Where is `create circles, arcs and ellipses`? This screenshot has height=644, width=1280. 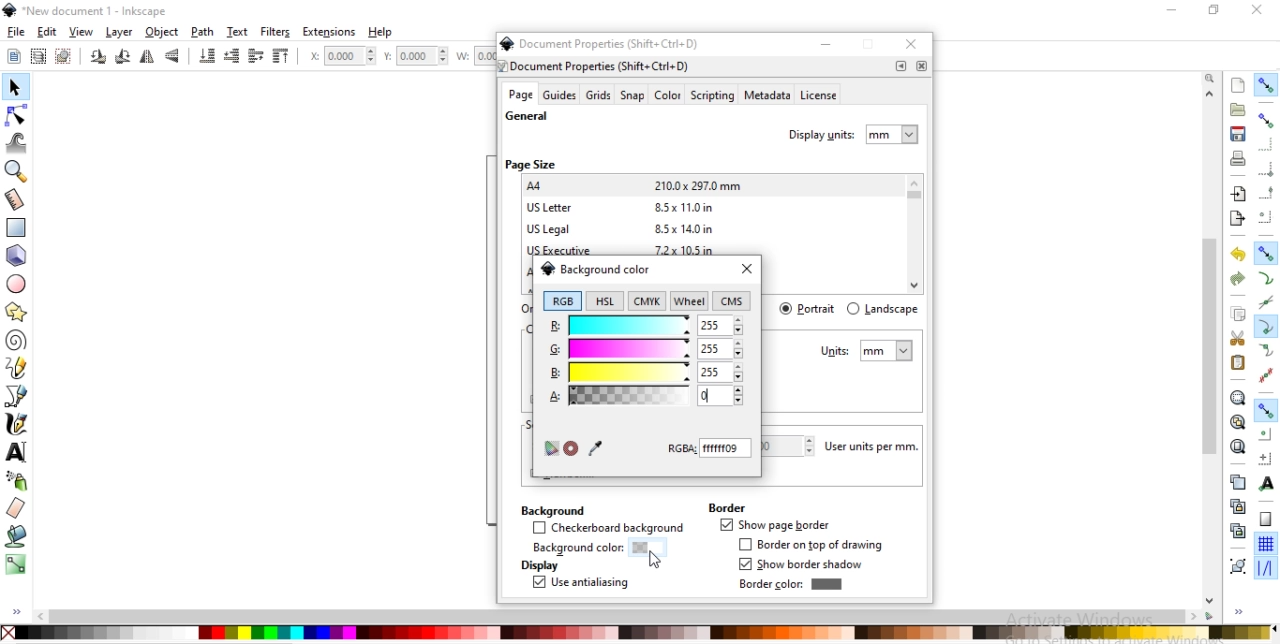
create circles, arcs and ellipses is located at coordinates (18, 285).